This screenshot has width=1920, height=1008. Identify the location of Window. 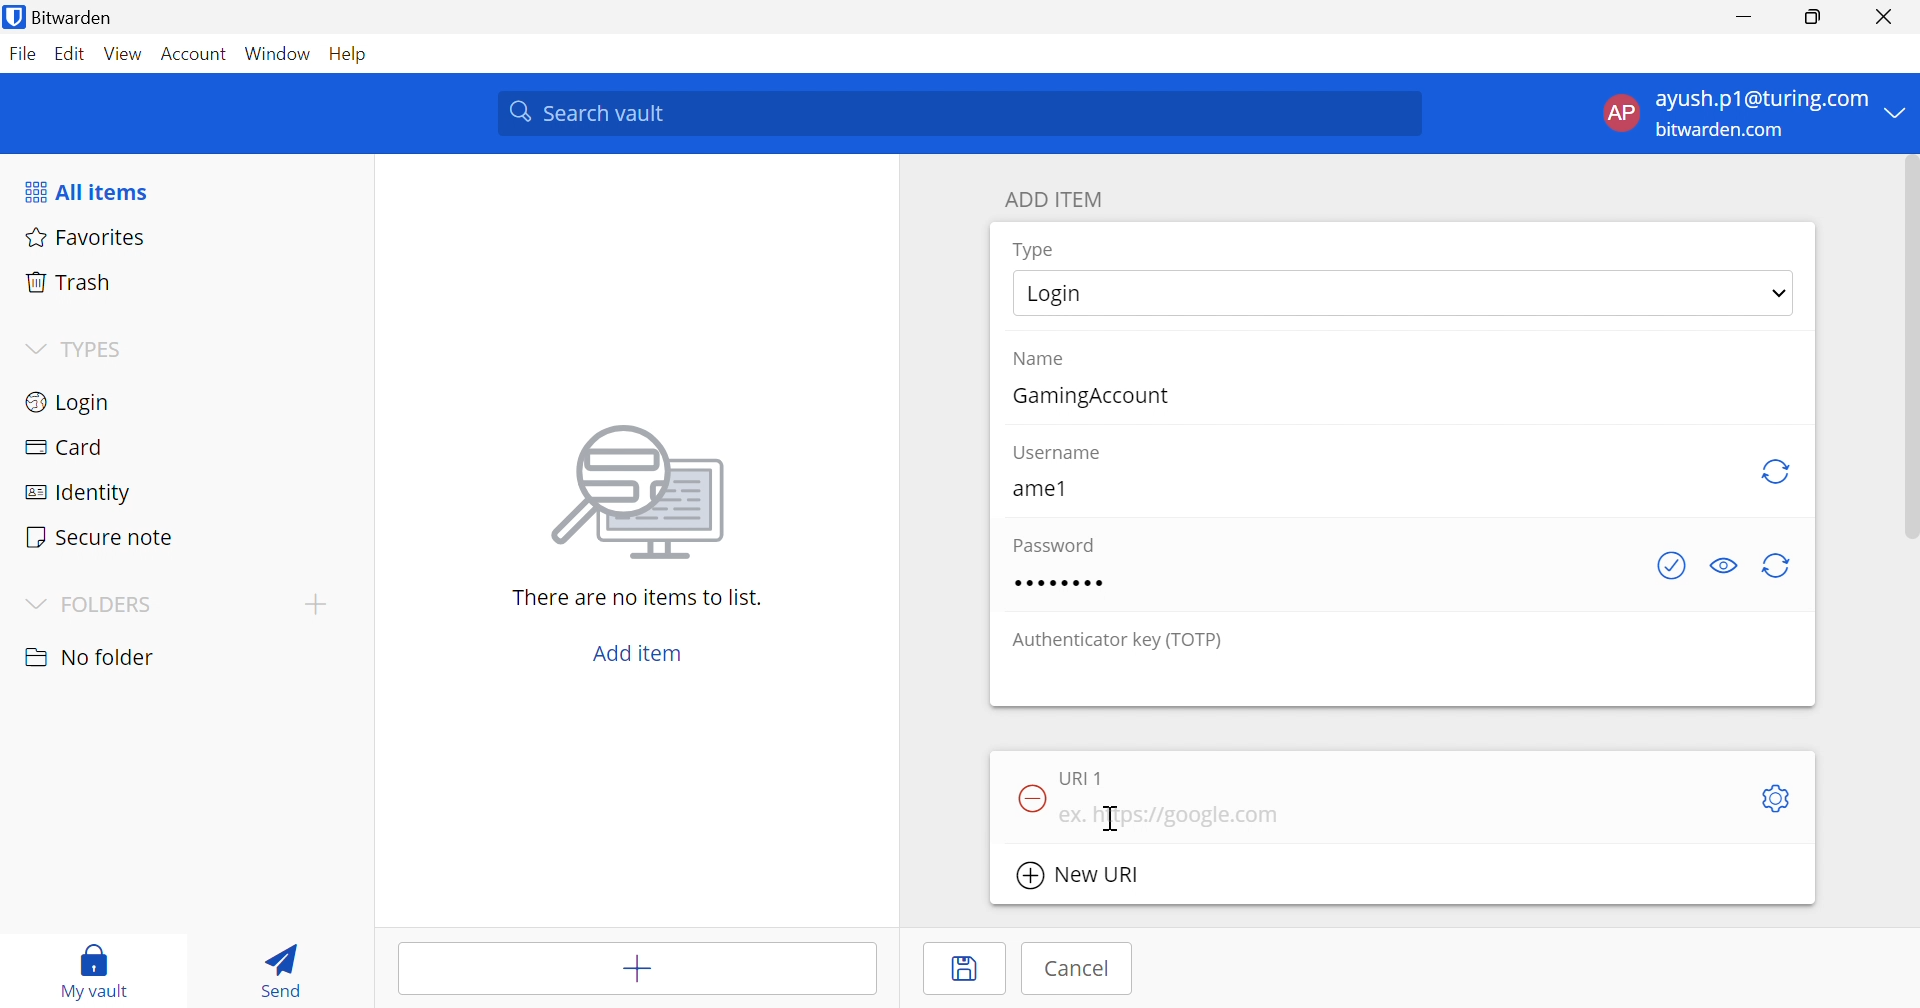
(277, 55).